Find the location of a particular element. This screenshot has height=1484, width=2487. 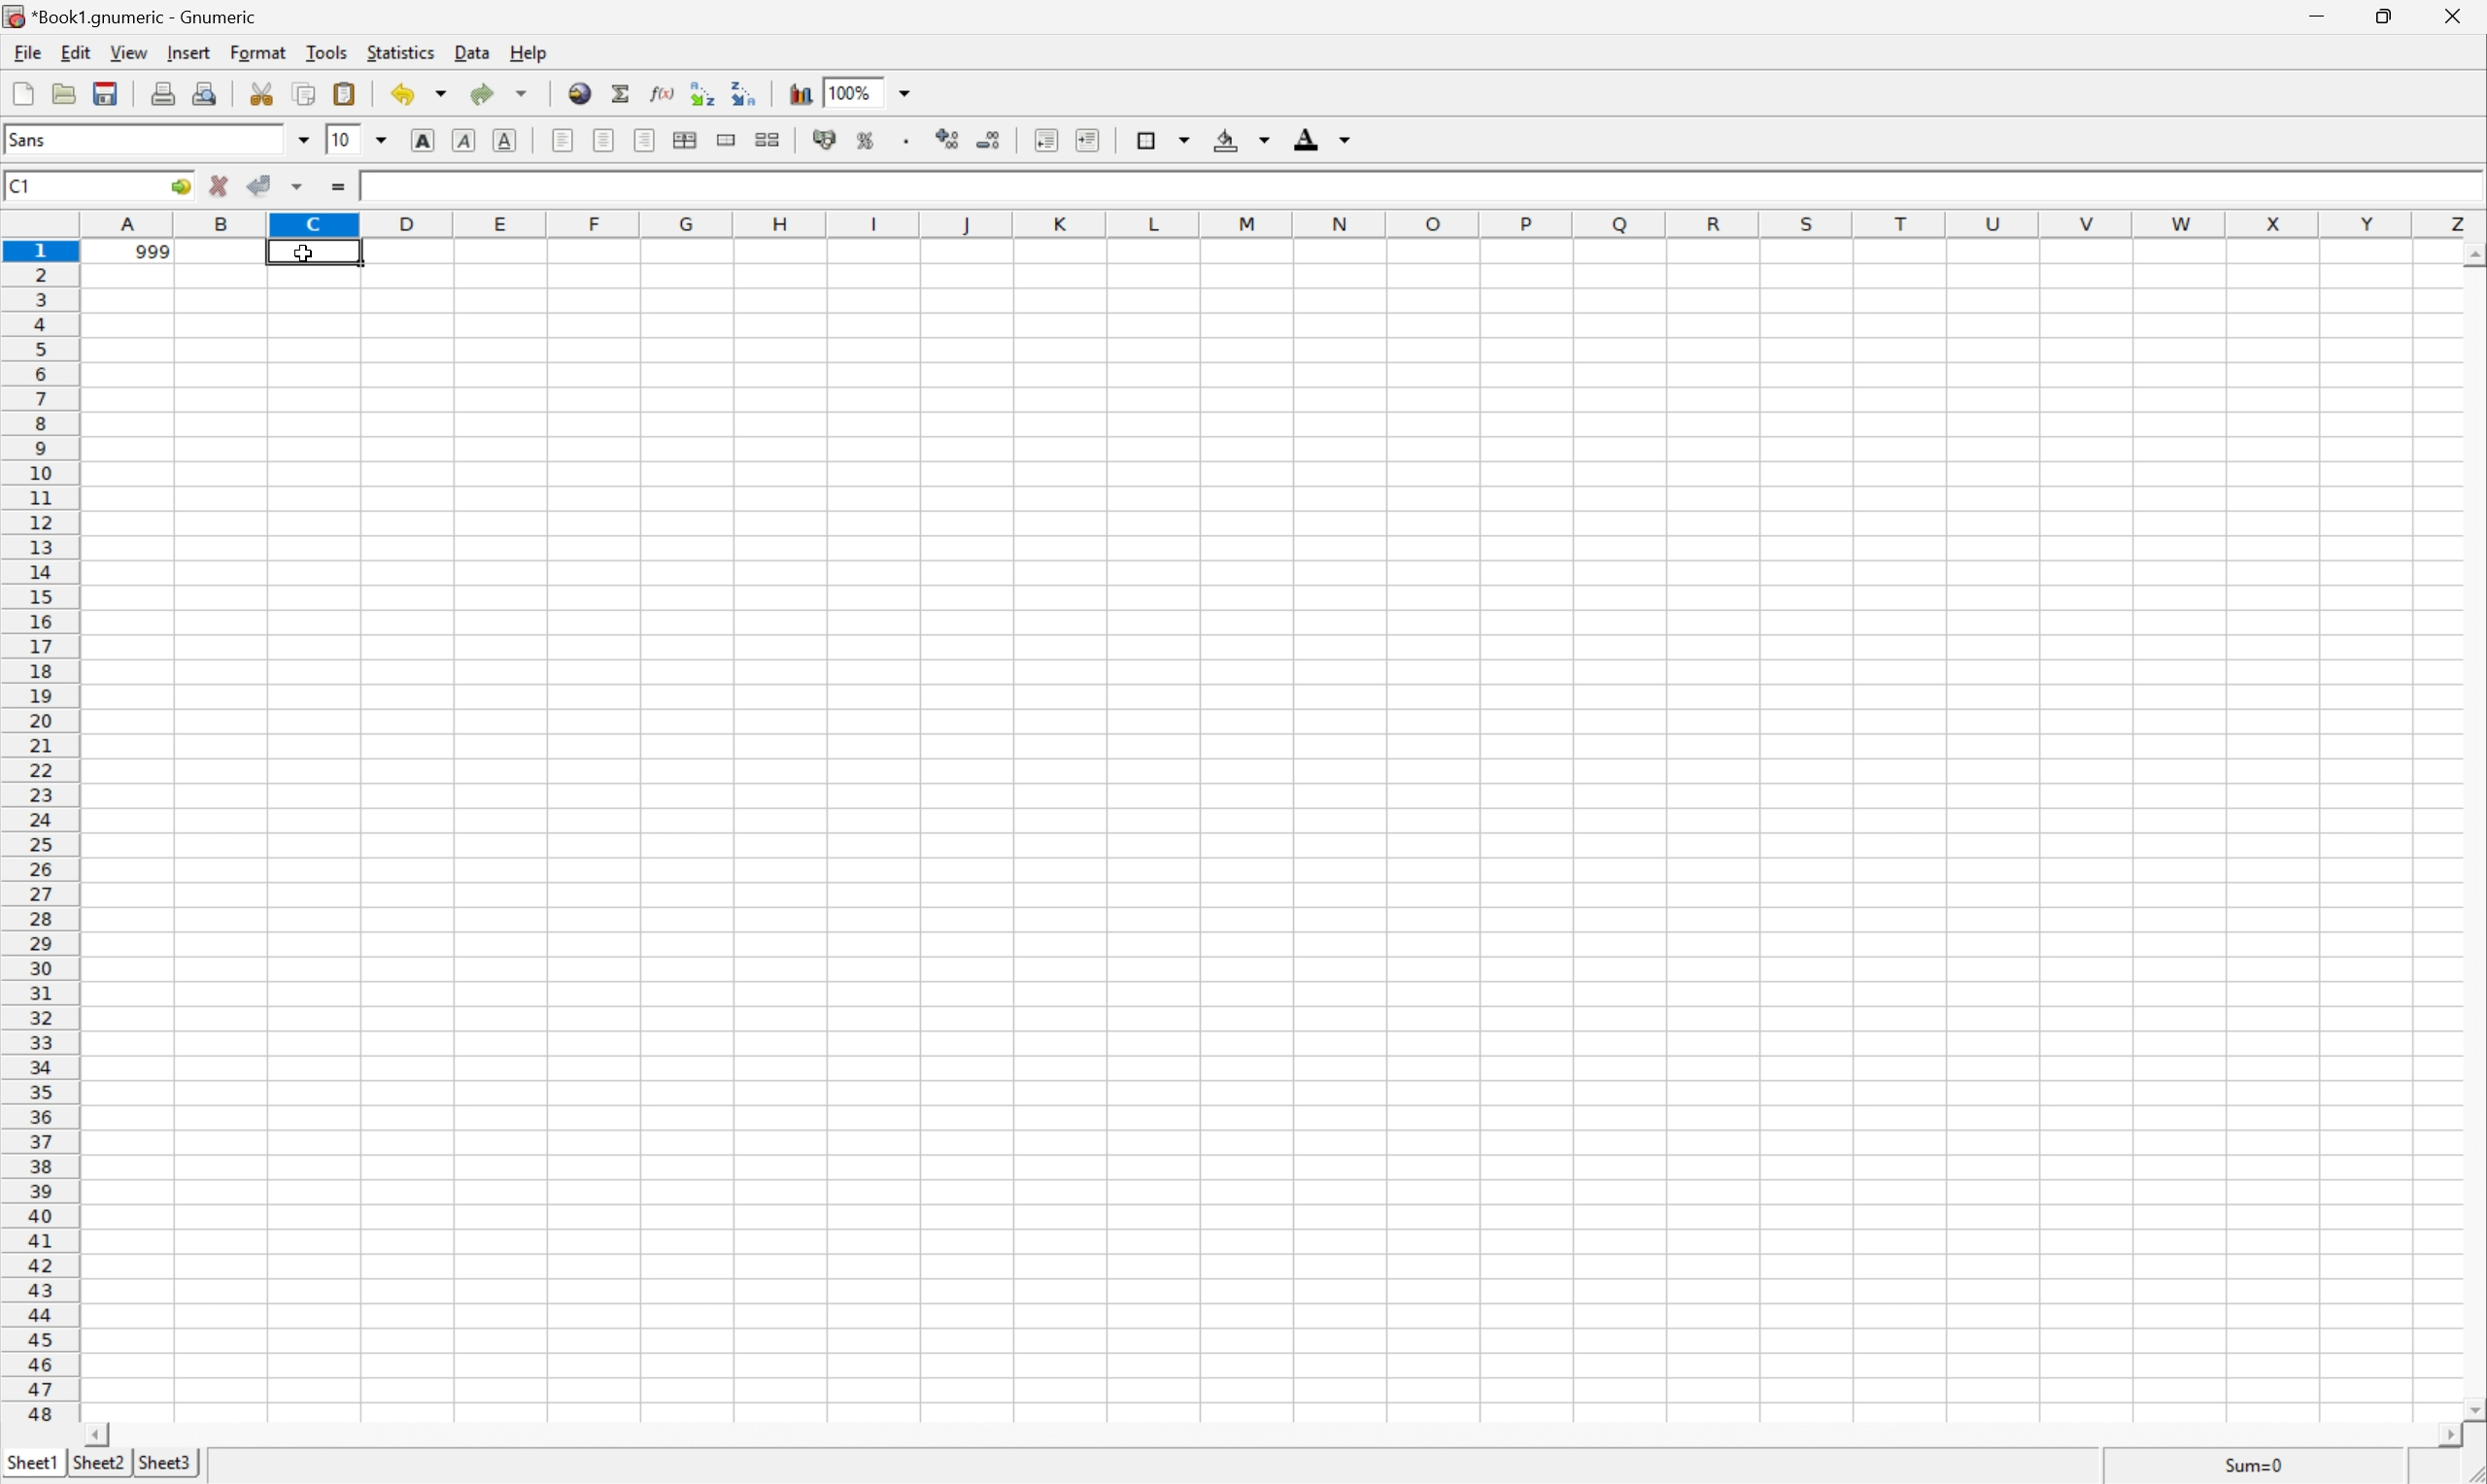

format selection as percentage is located at coordinates (868, 142).